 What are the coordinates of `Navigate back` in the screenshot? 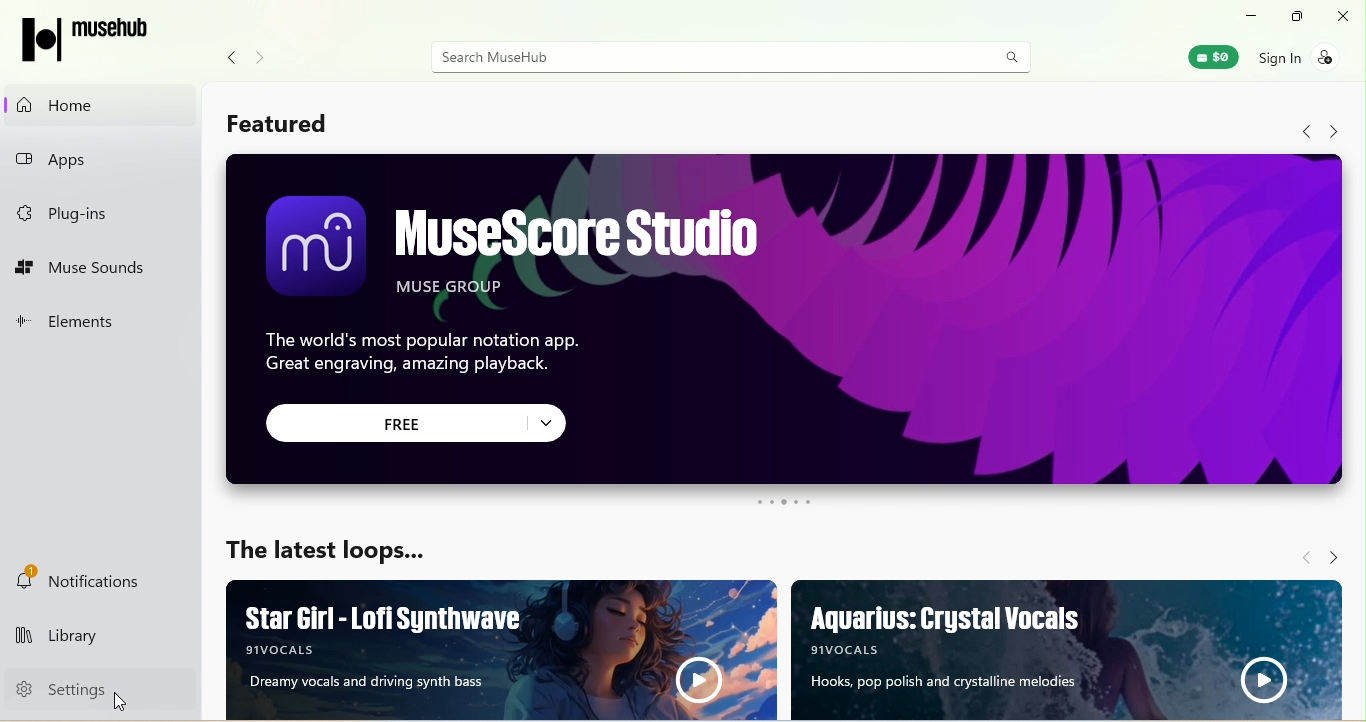 It's located at (1303, 126).